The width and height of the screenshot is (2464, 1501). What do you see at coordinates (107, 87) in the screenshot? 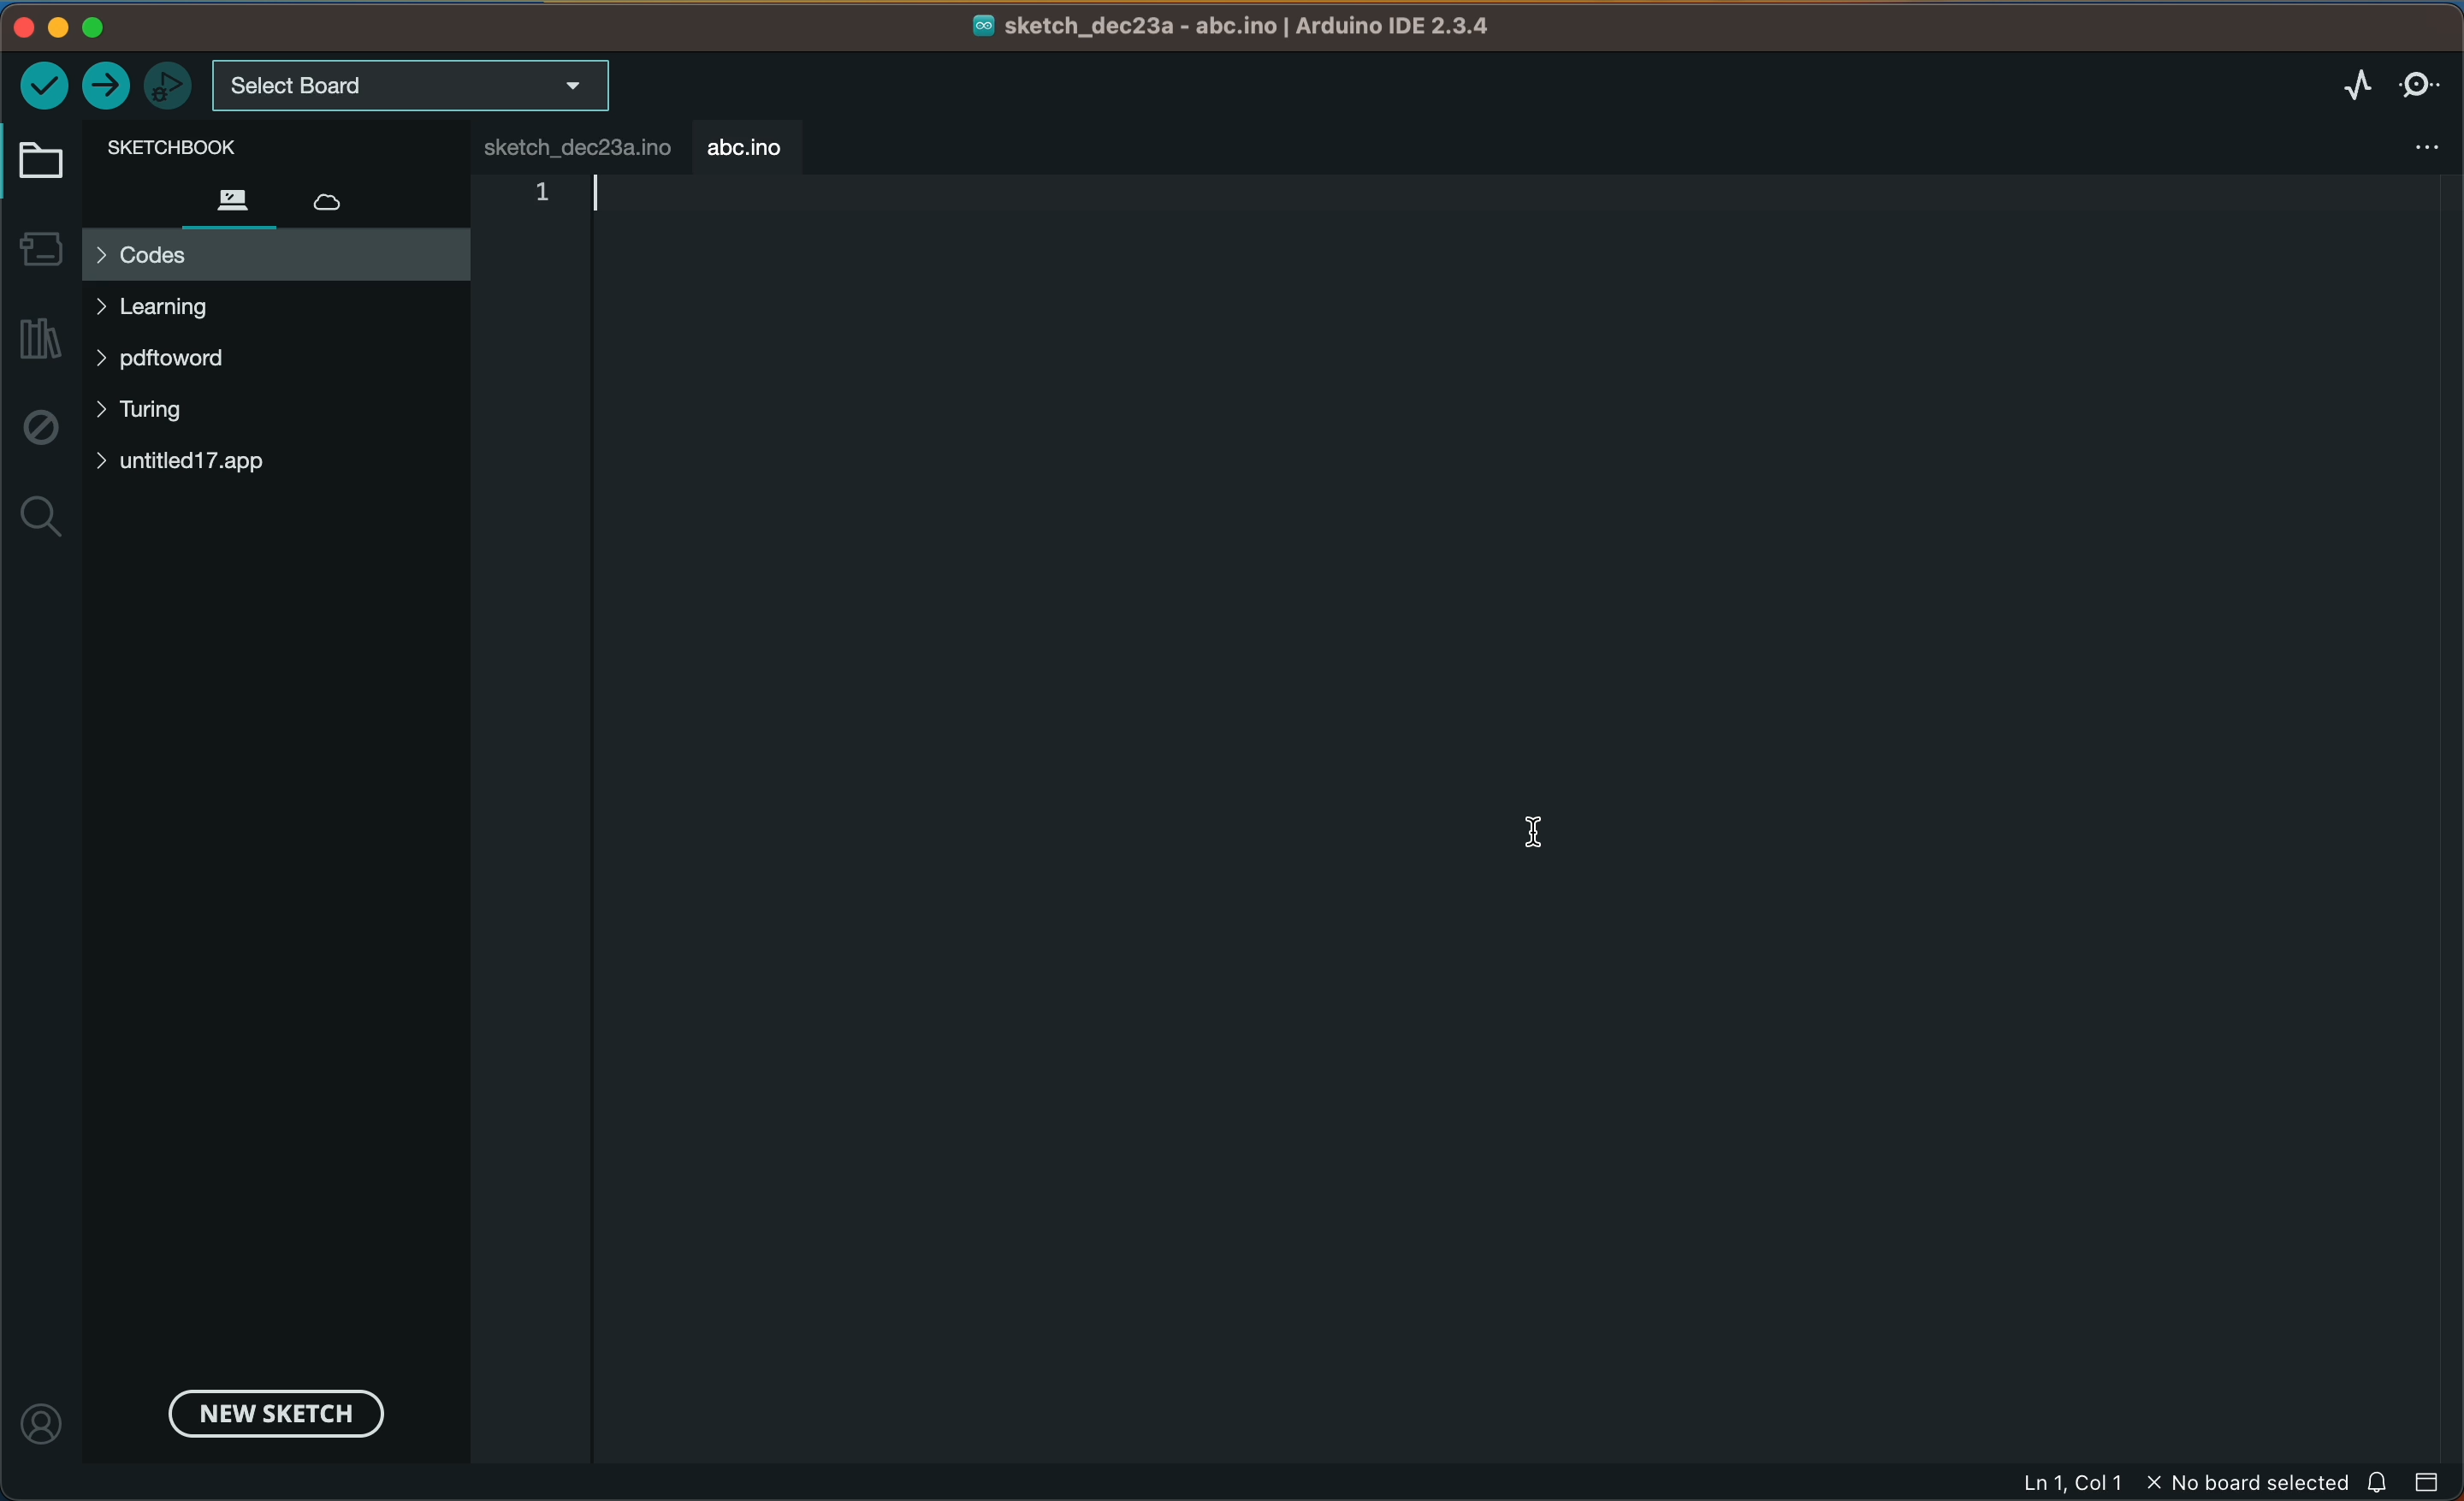
I see `upload` at bounding box center [107, 87].